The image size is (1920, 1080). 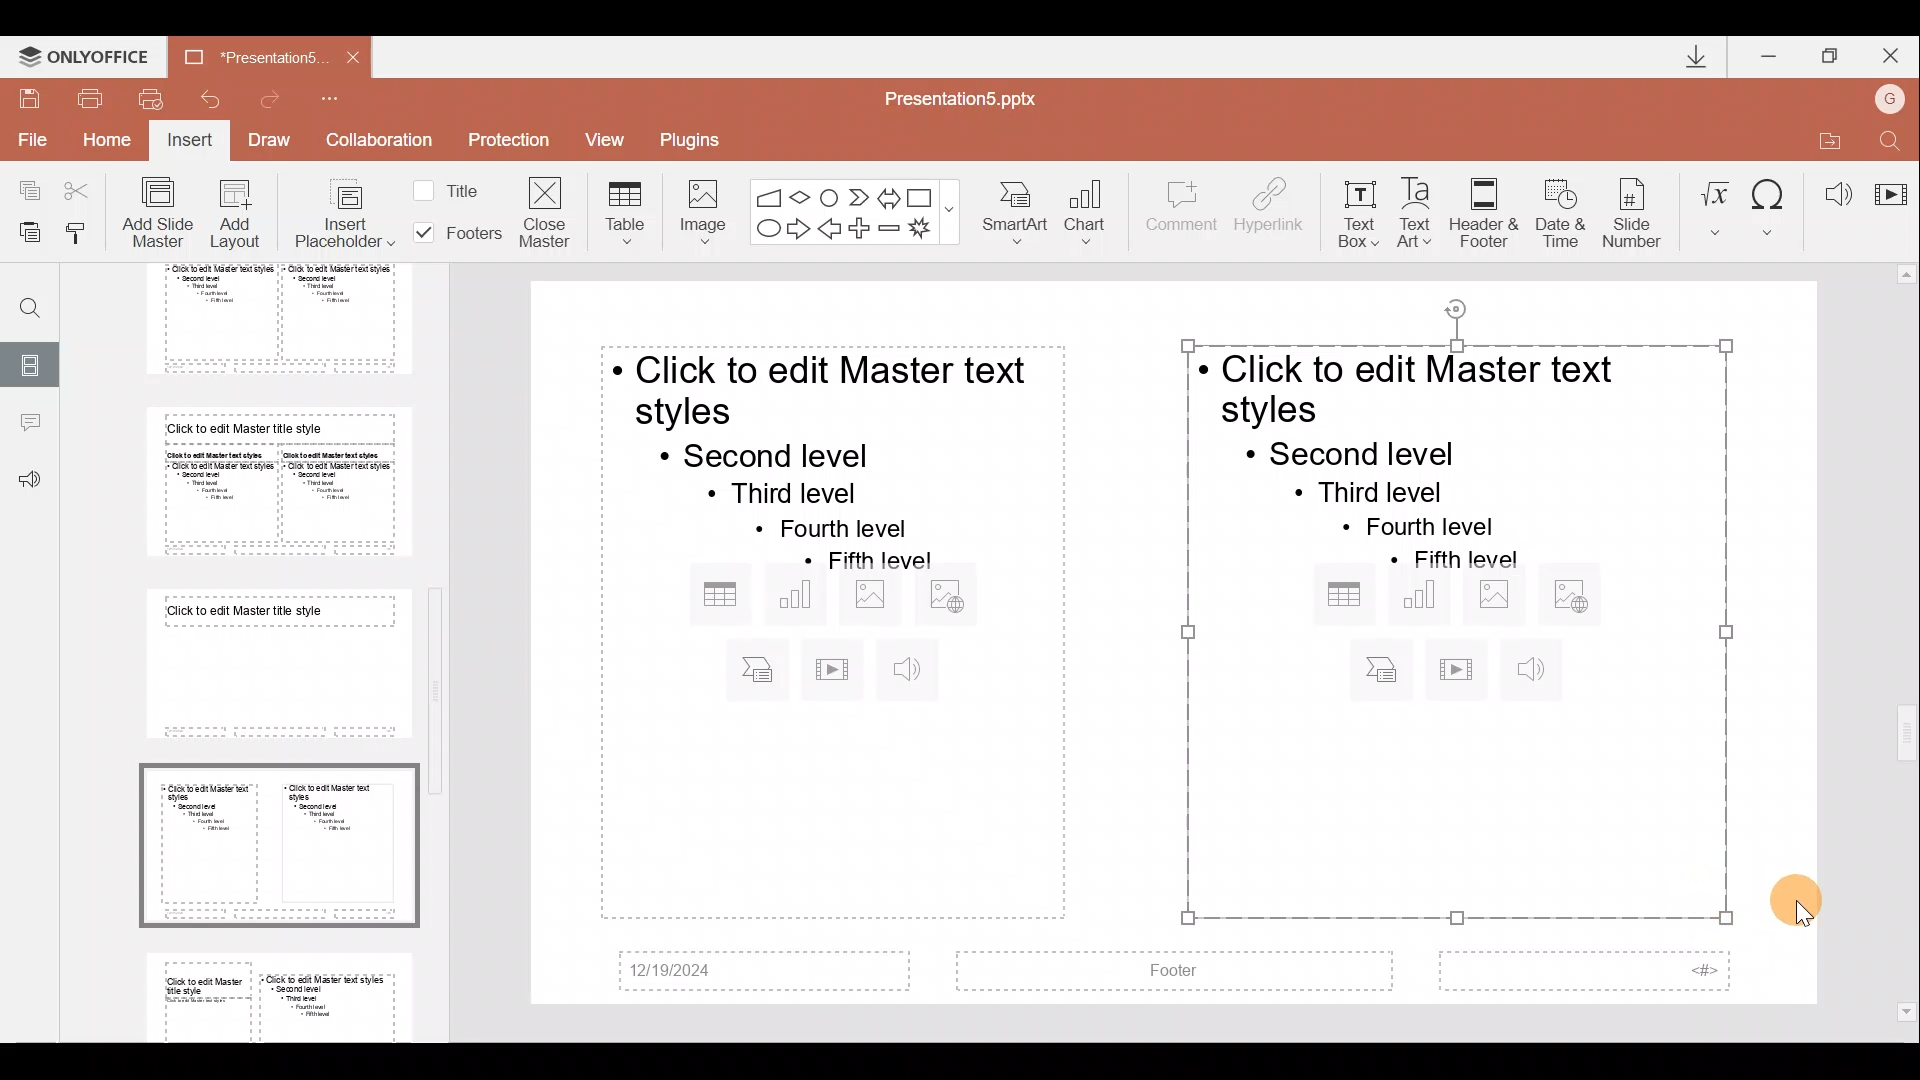 What do you see at coordinates (162, 213) in the screenshot?
I see `Add slide master` at bounding box center [162, 213].